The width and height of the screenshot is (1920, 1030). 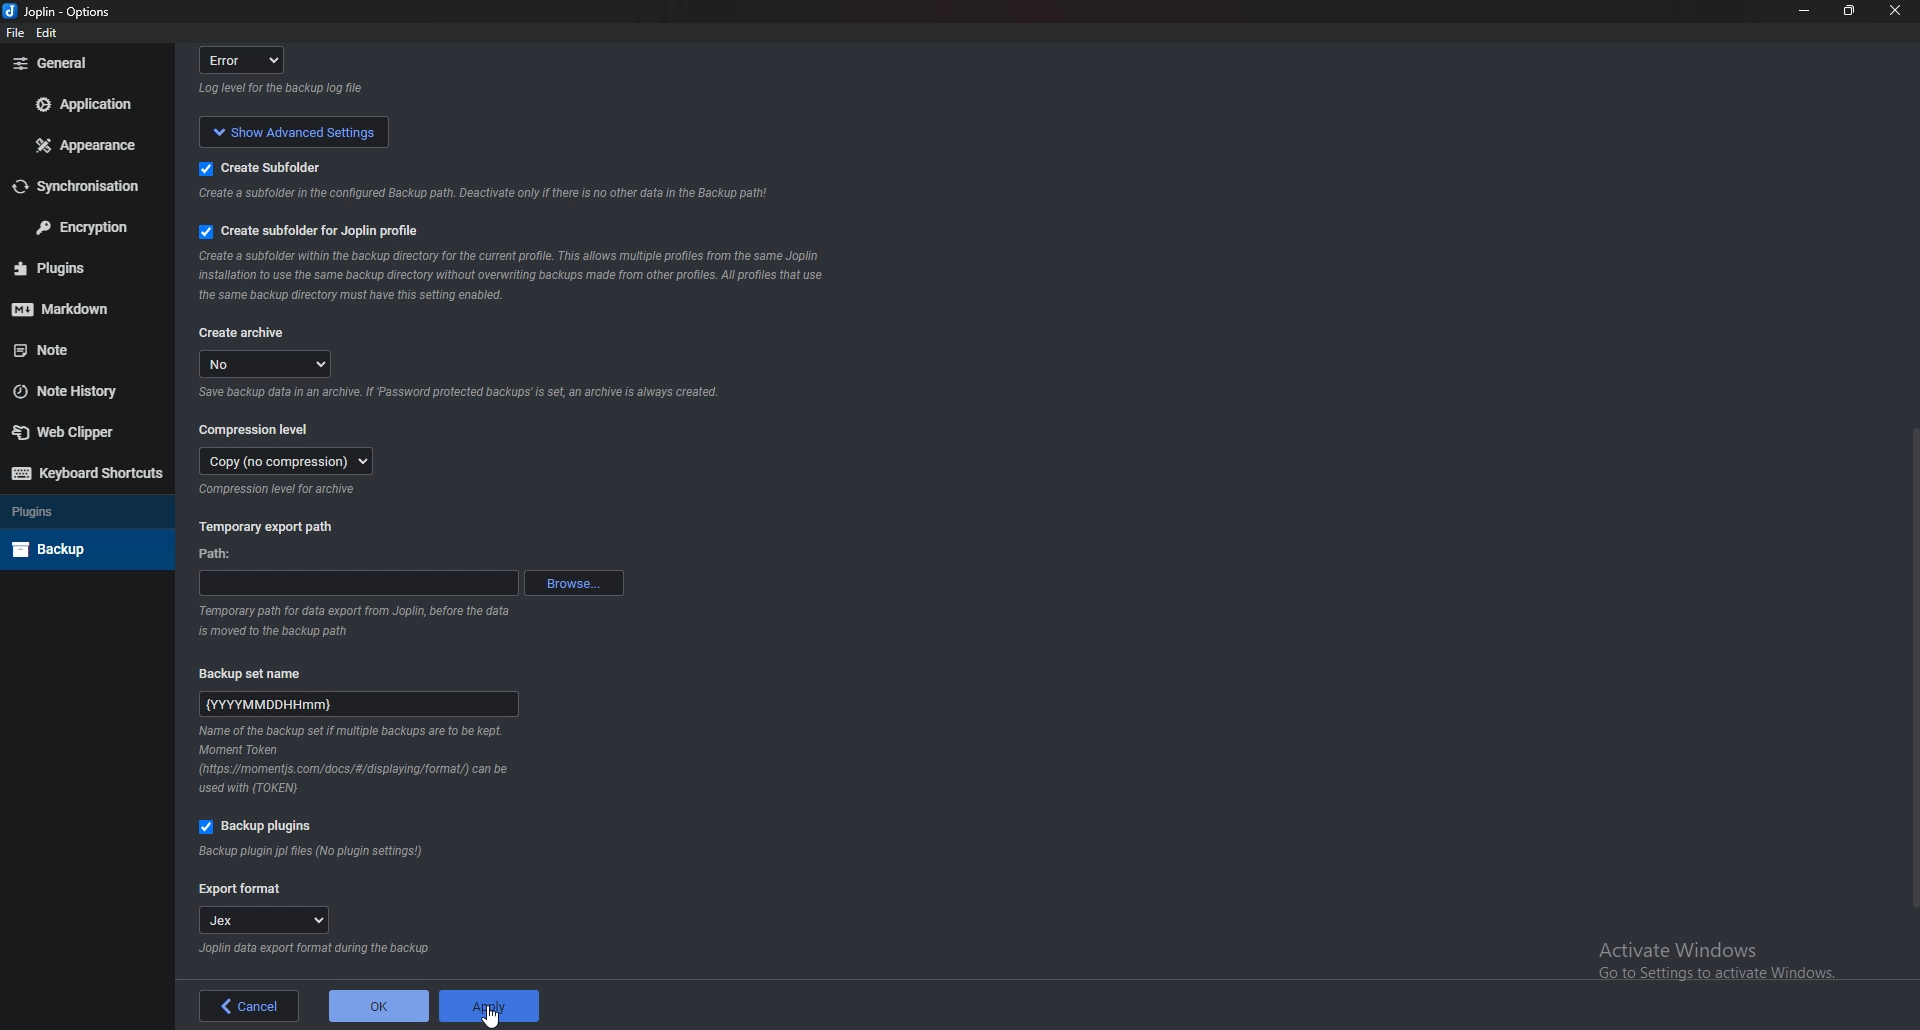 What do you see at coordinates (313, 852) in the screenshot?
I see `Info` at bounding box center [313, 852].